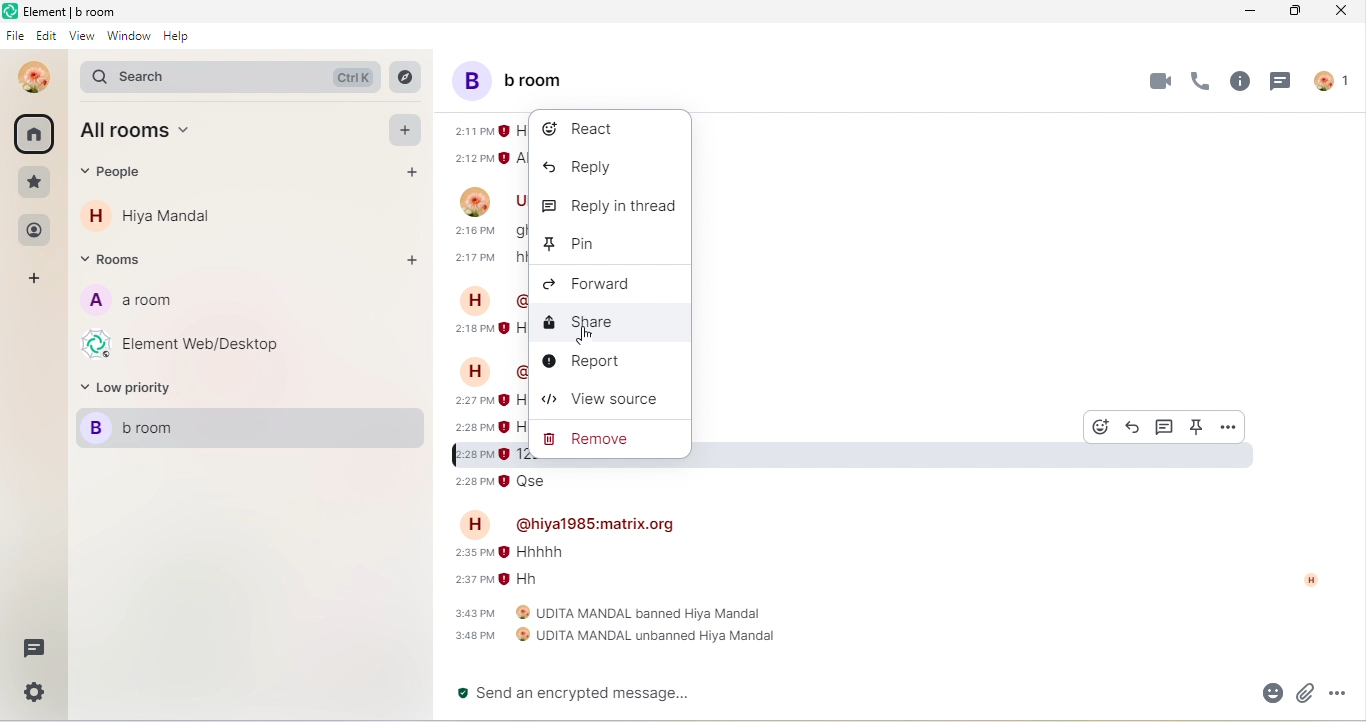 The width and height of the screenshot is (1366, 722). Describe the element at coordinates (157, 216) in the screenshot. I see `hiya mandal` at that location.